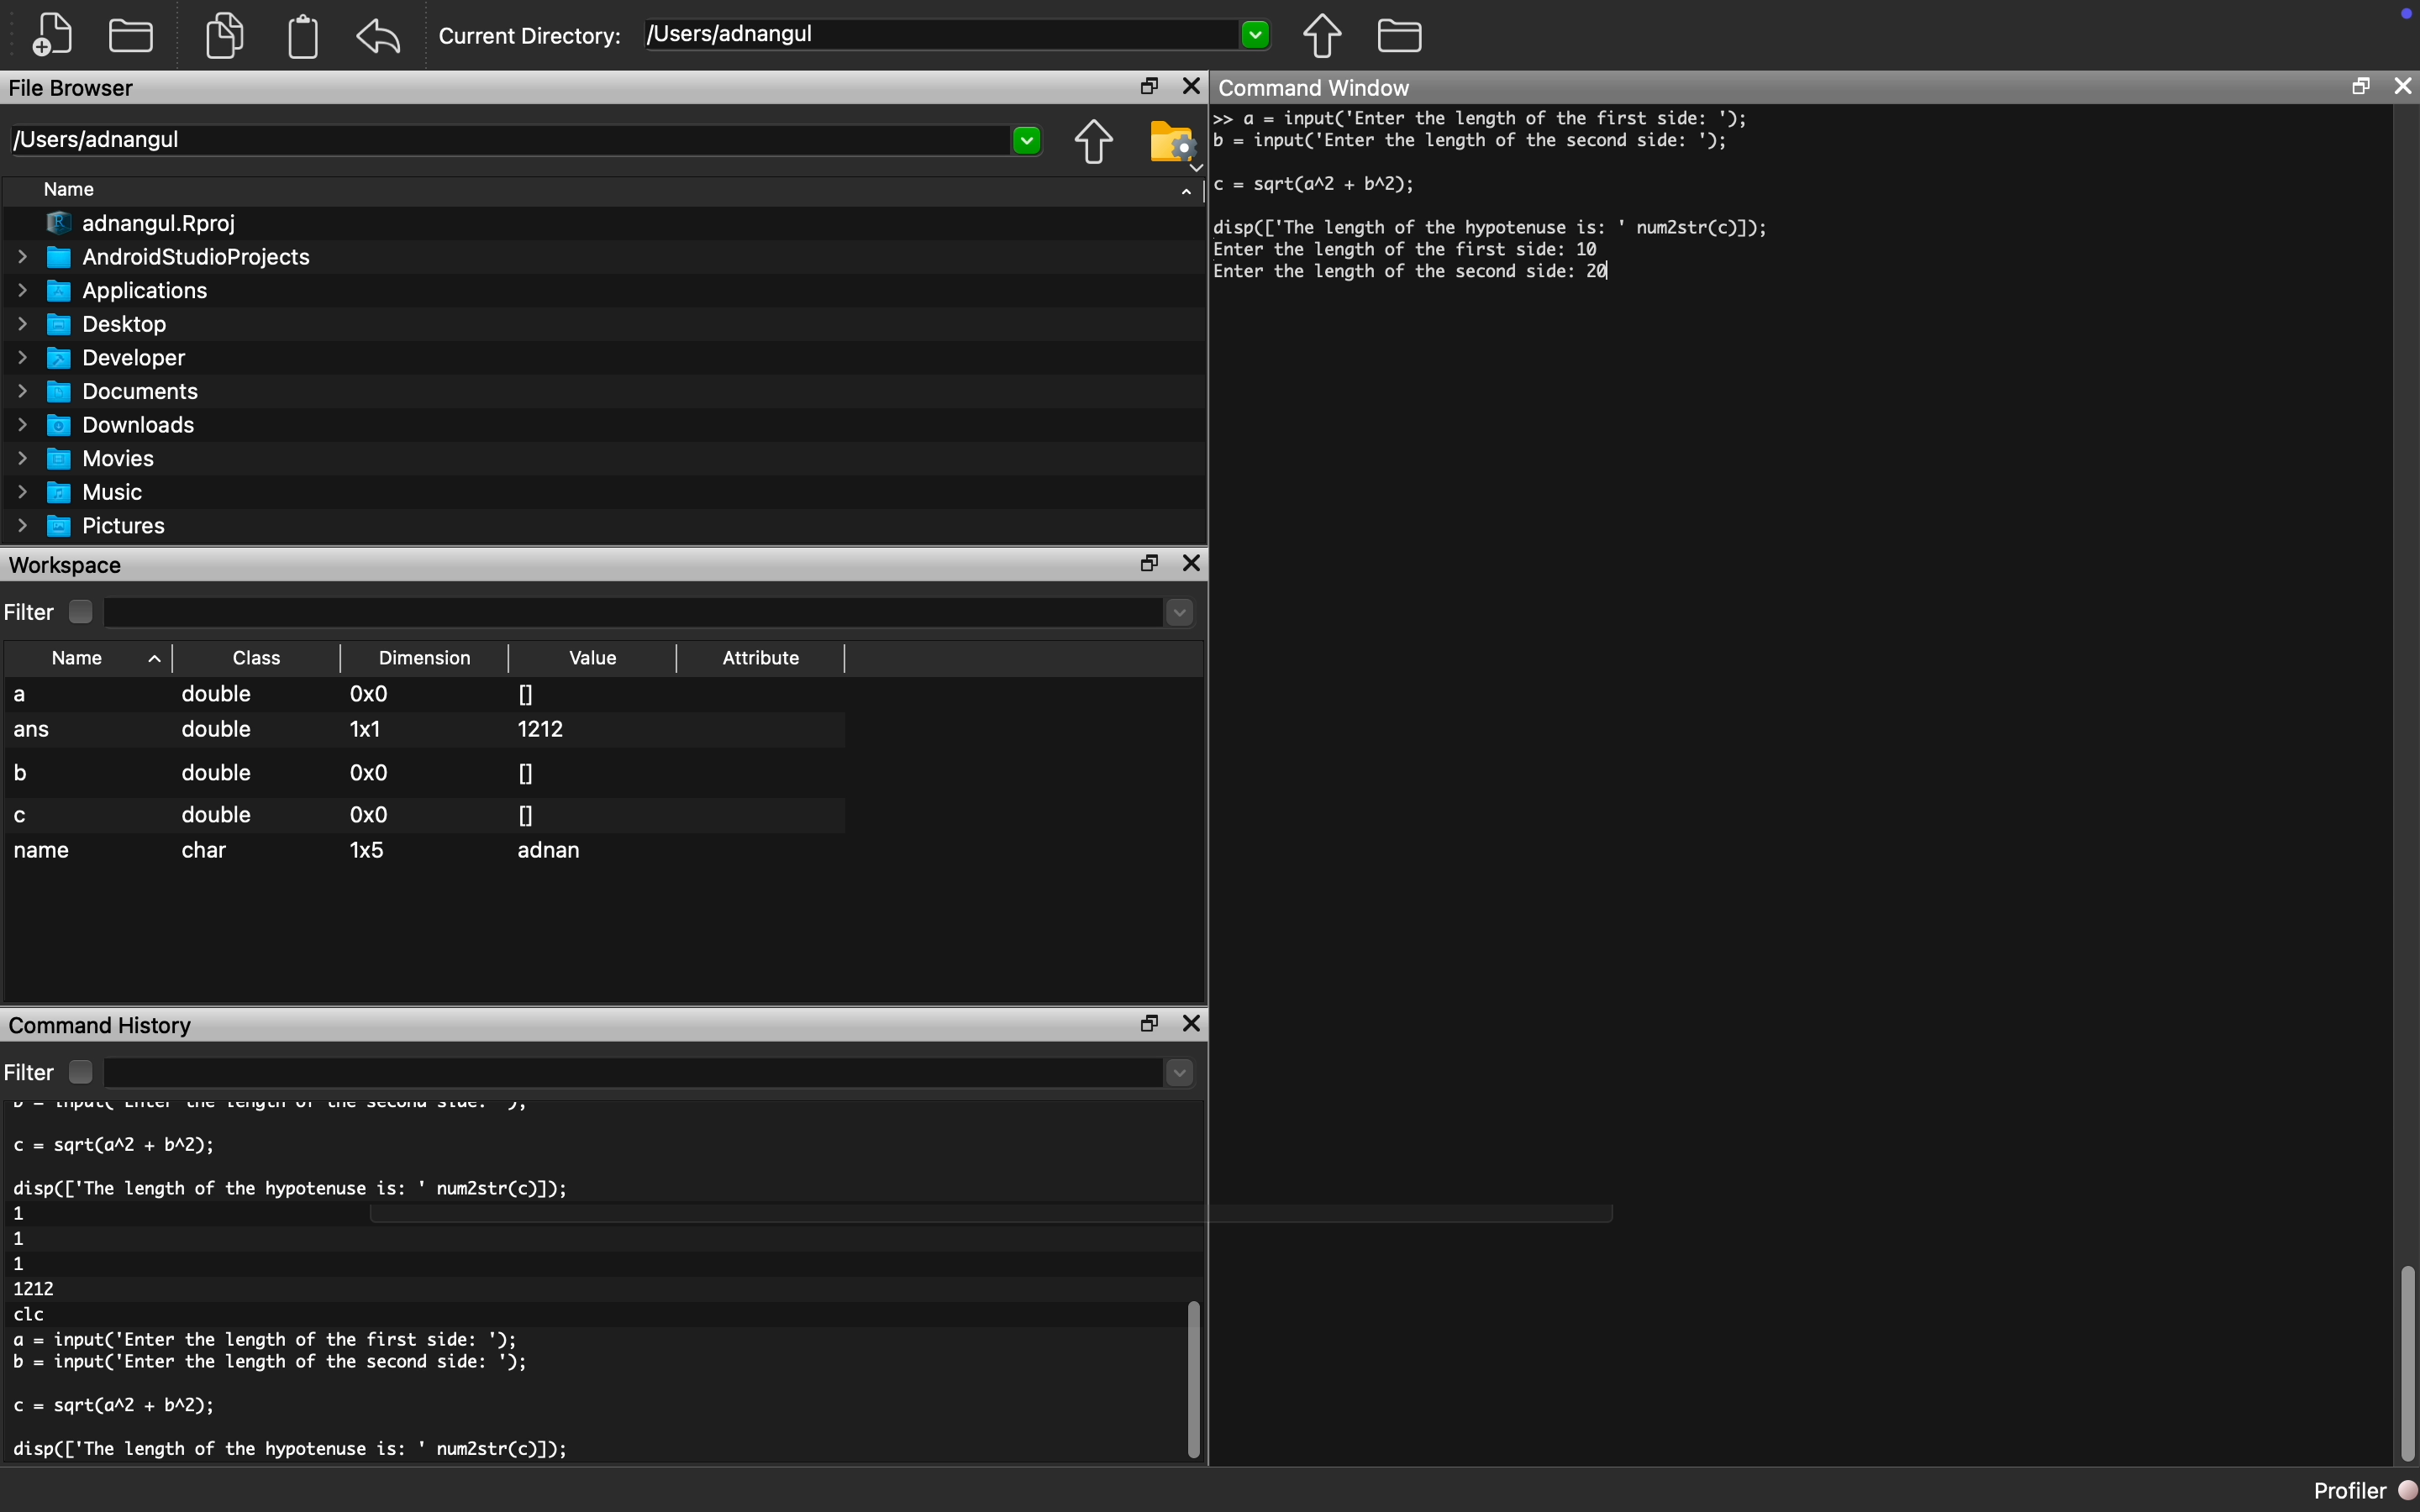  Describe the element at coordinates (89, 458) in the screenshot. I see ` Movies` at that location.